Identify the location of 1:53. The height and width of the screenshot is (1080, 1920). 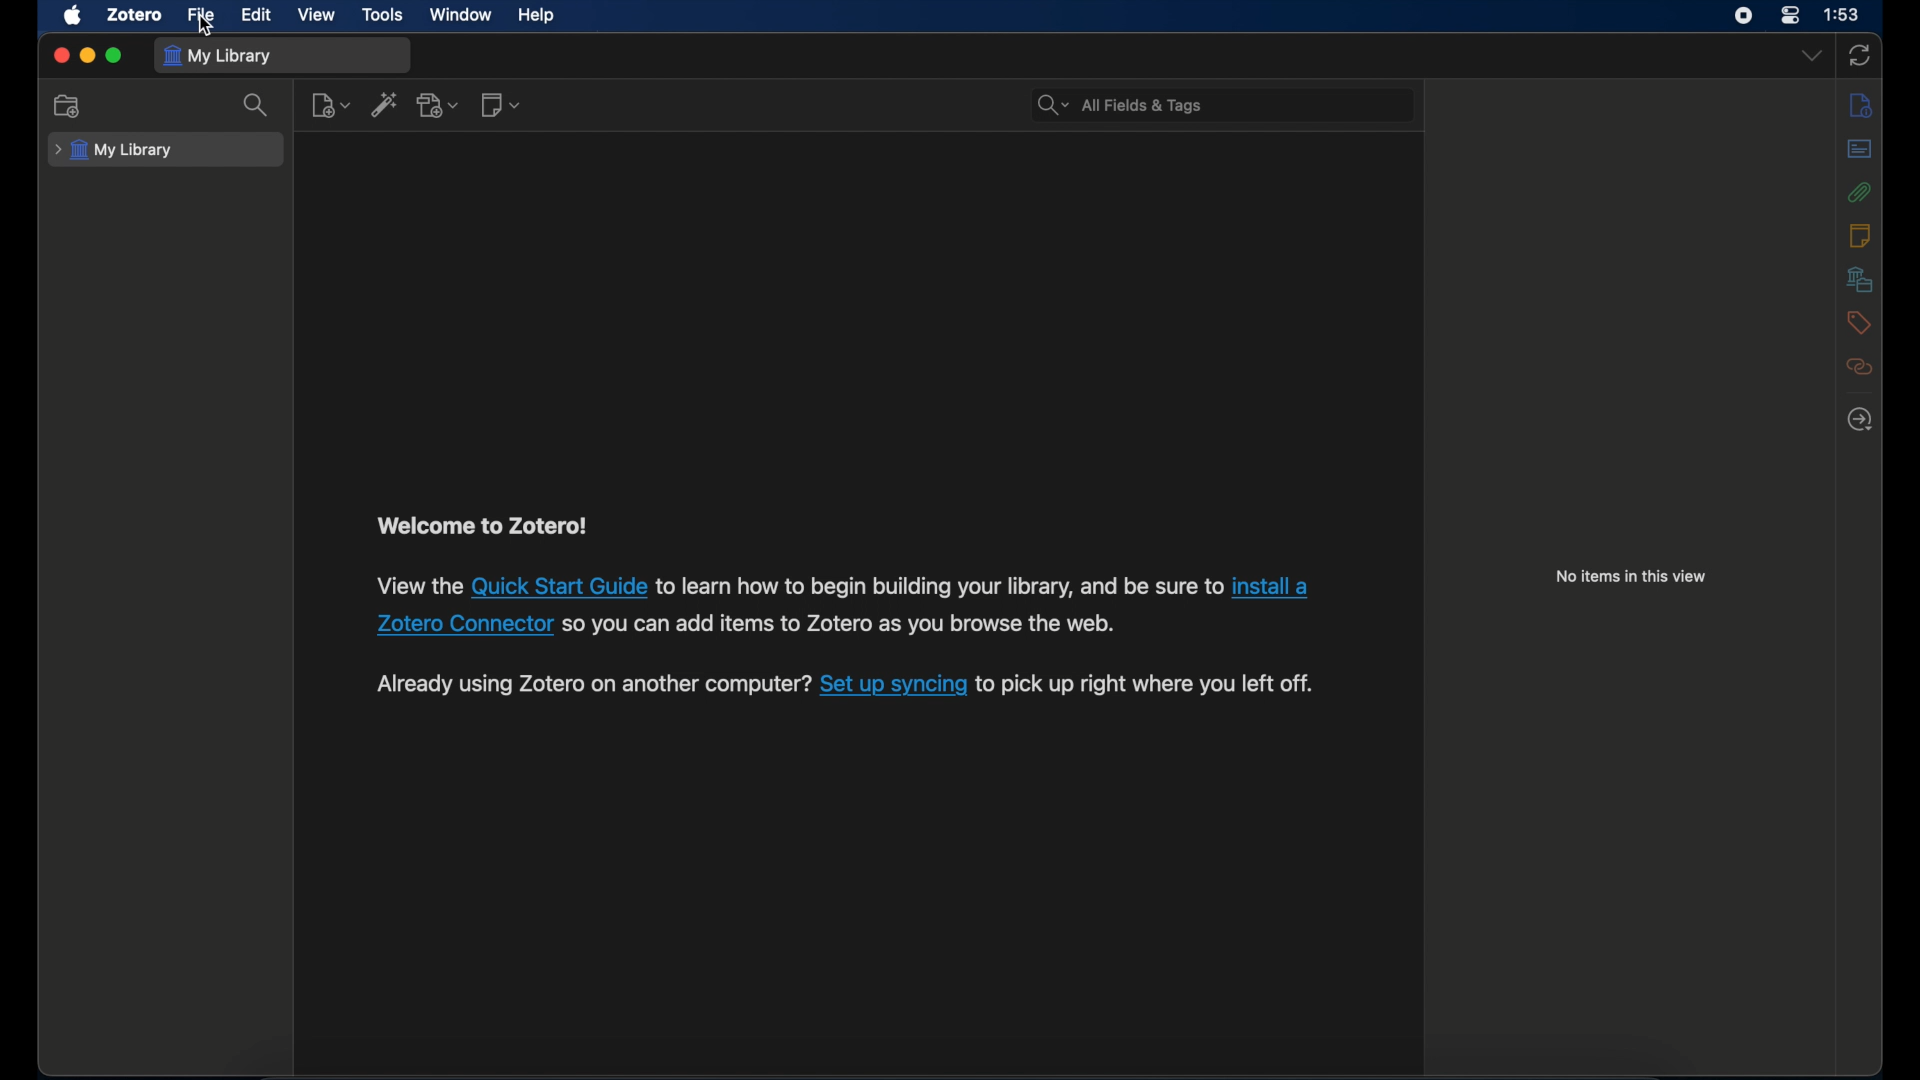
(1844, 16).